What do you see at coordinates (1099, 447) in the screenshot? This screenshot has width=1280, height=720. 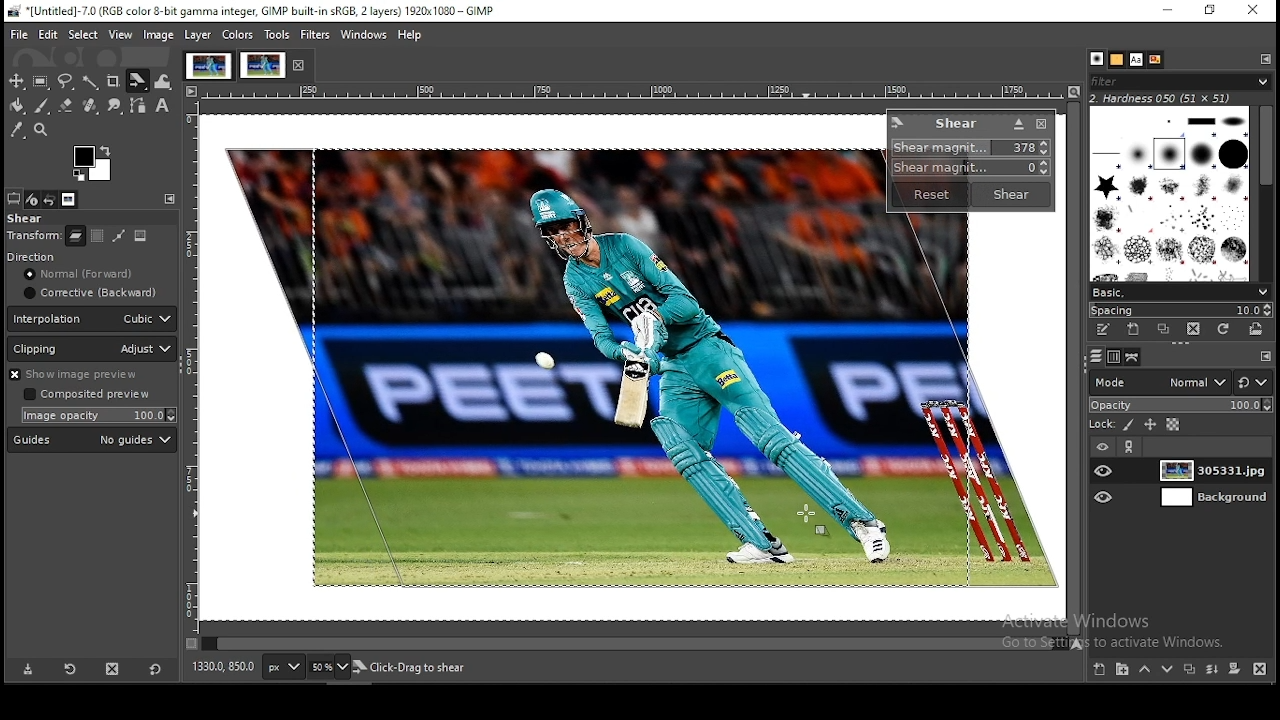 I see `layer visibility` at bounding box center [1099, 447].